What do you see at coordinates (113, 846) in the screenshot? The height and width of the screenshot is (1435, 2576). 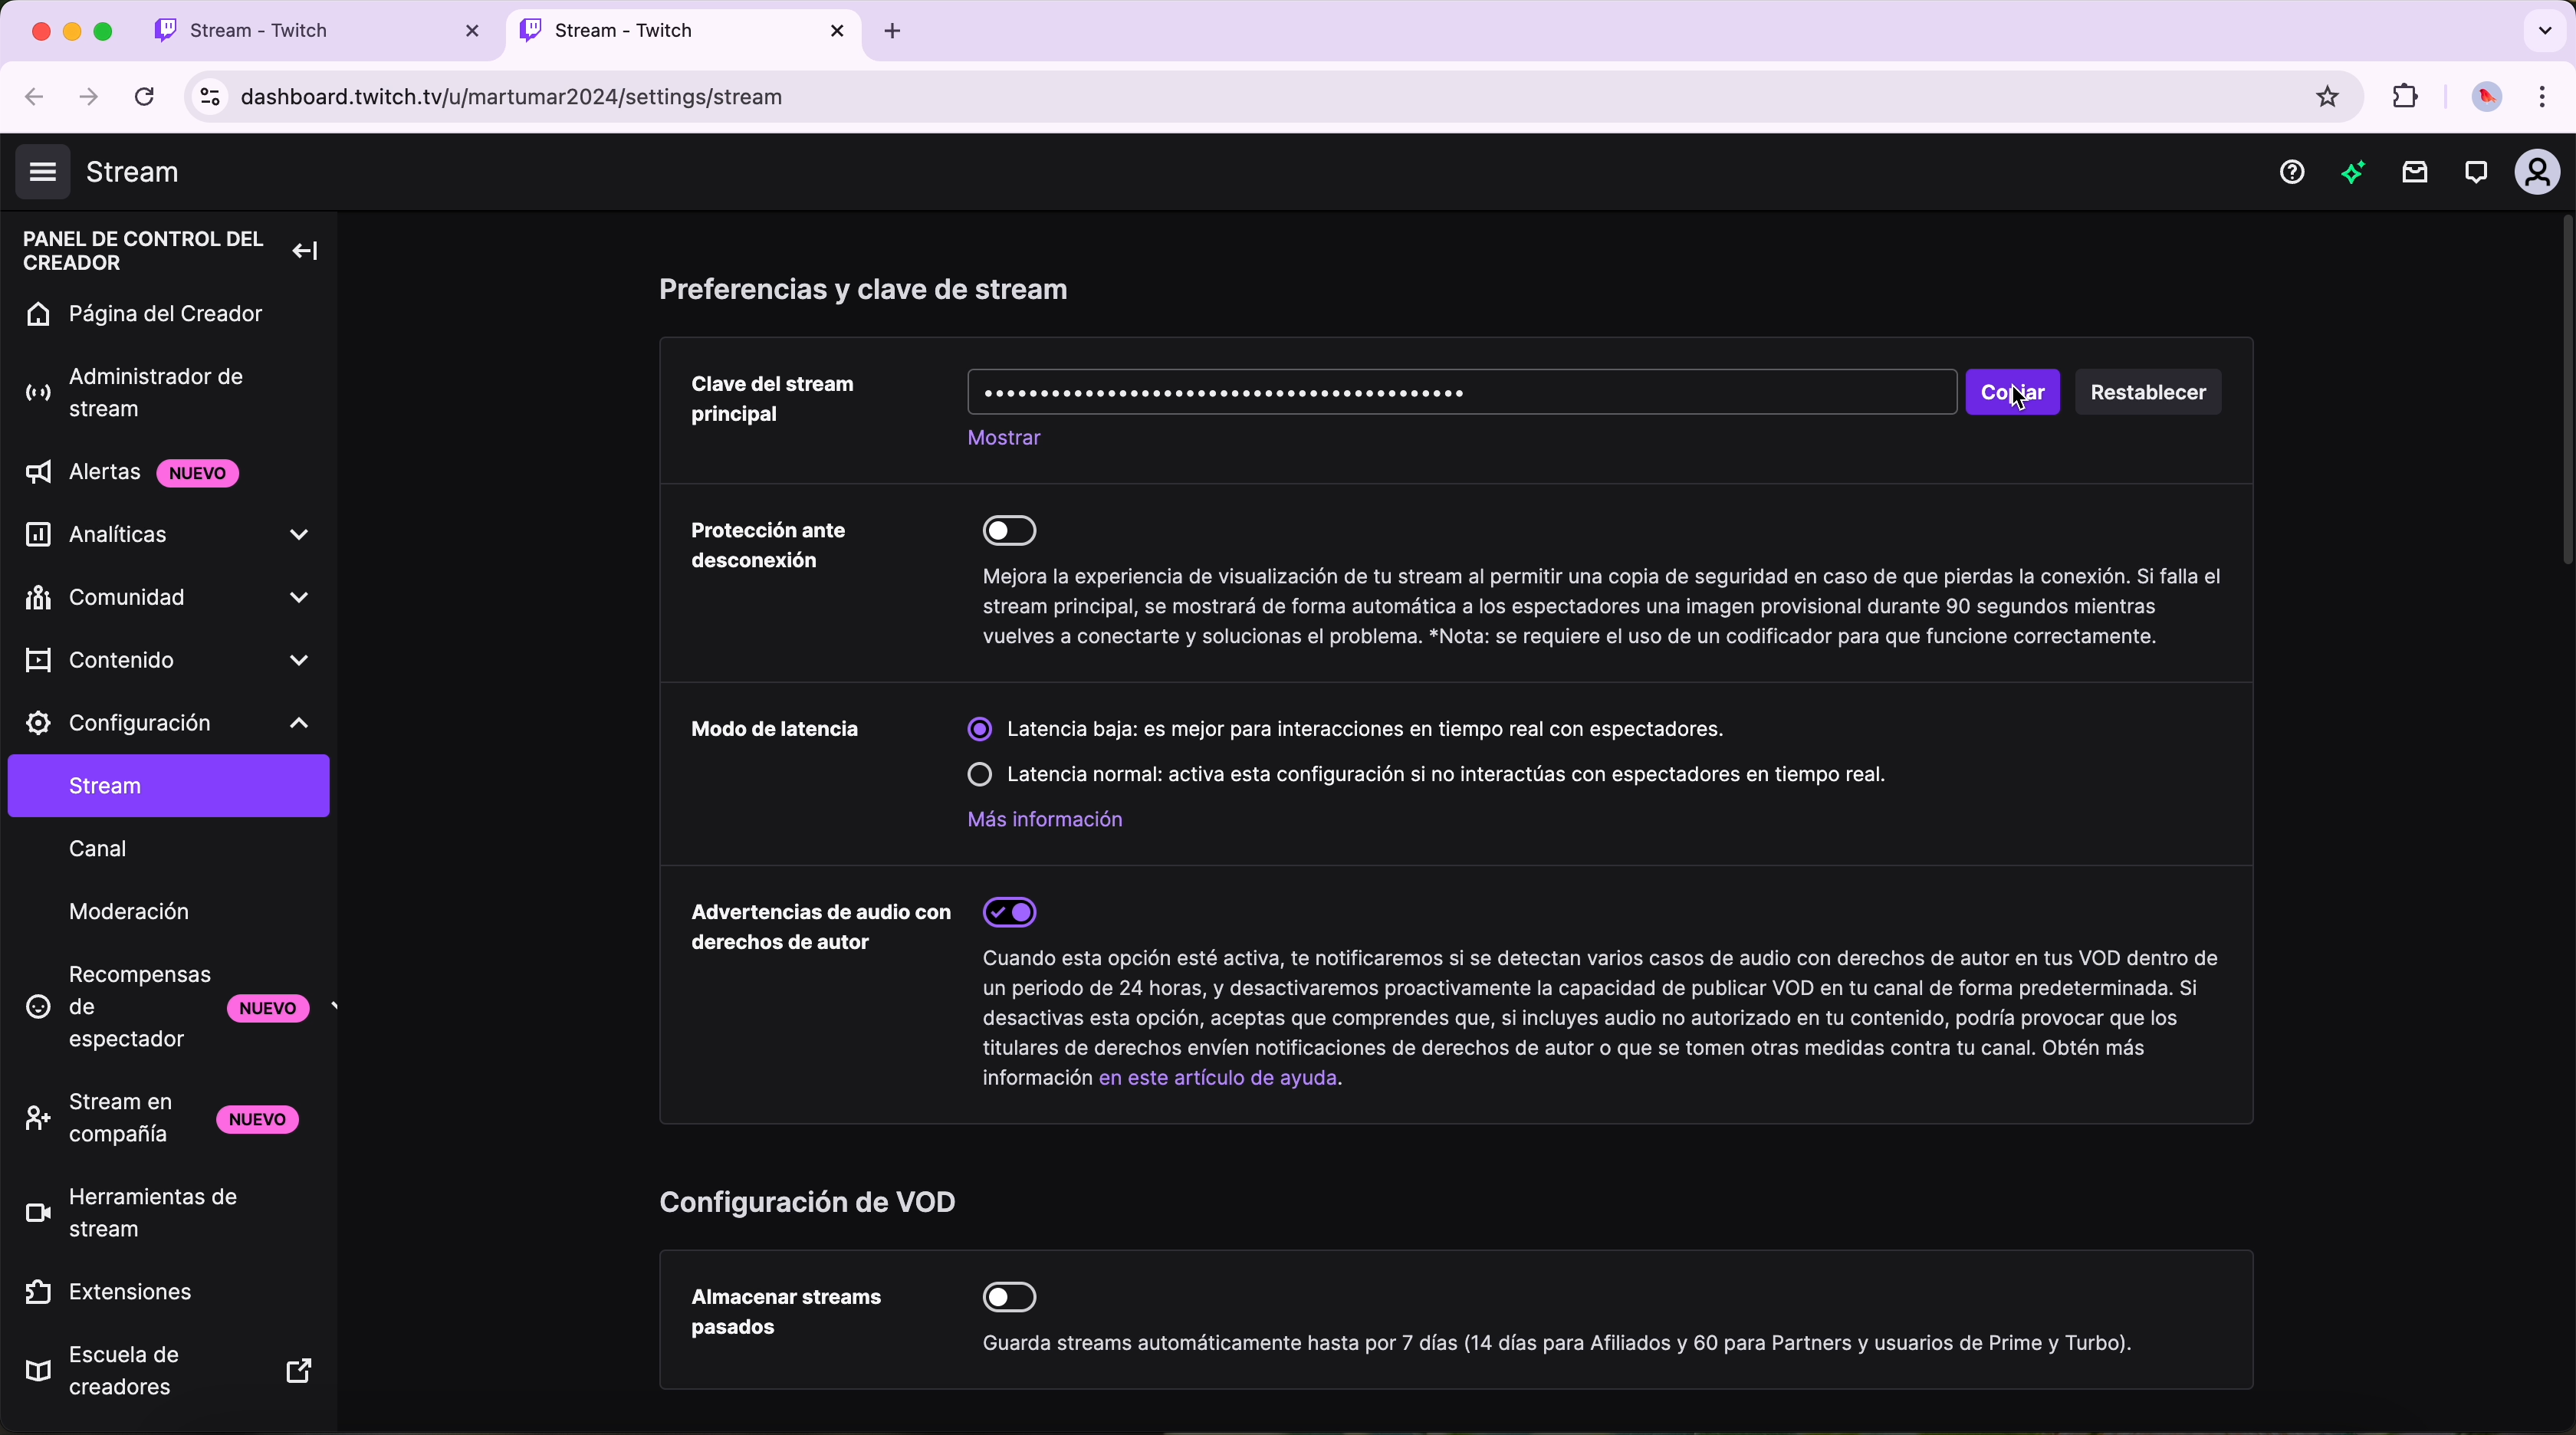 I see `channel` at bounding box center [113, 846].